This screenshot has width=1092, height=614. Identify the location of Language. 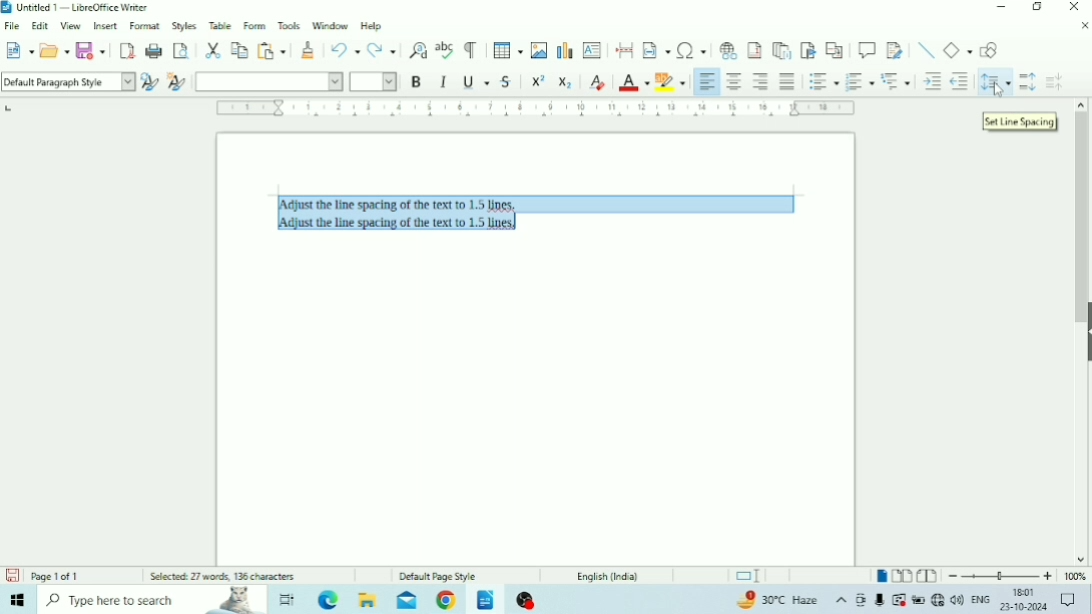
(981, 599).